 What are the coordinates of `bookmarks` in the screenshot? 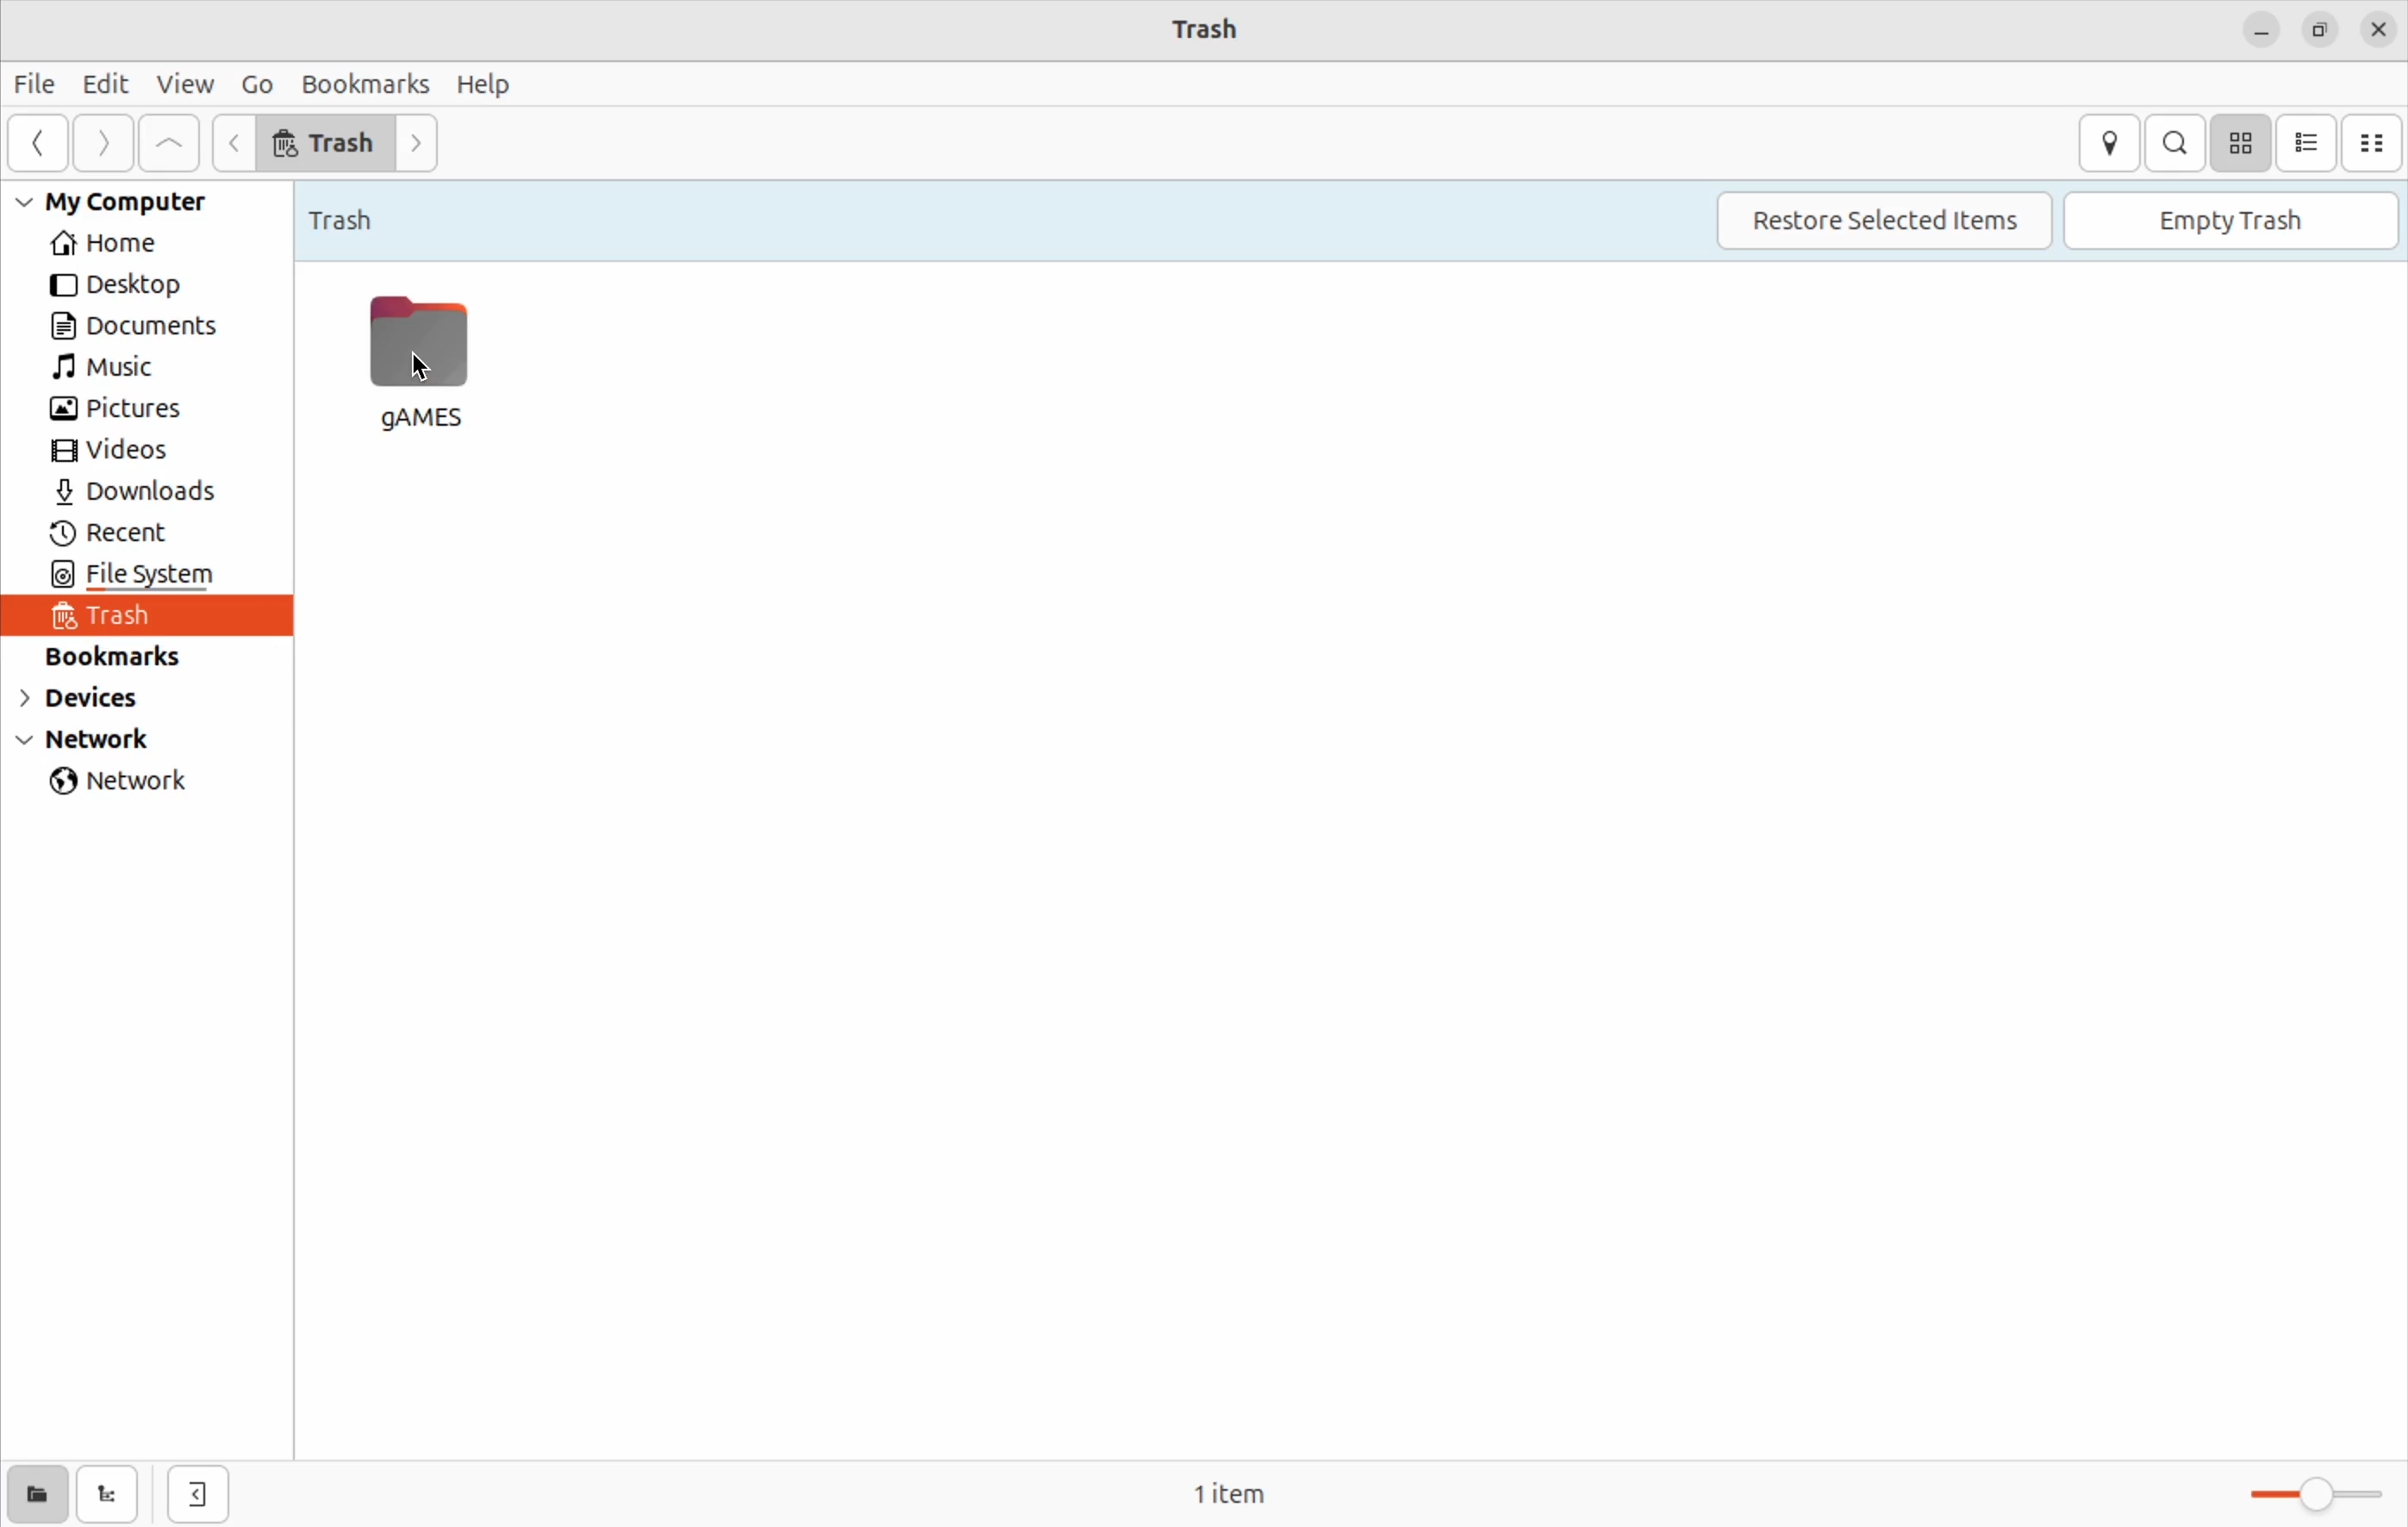 It's located at (130, 656).